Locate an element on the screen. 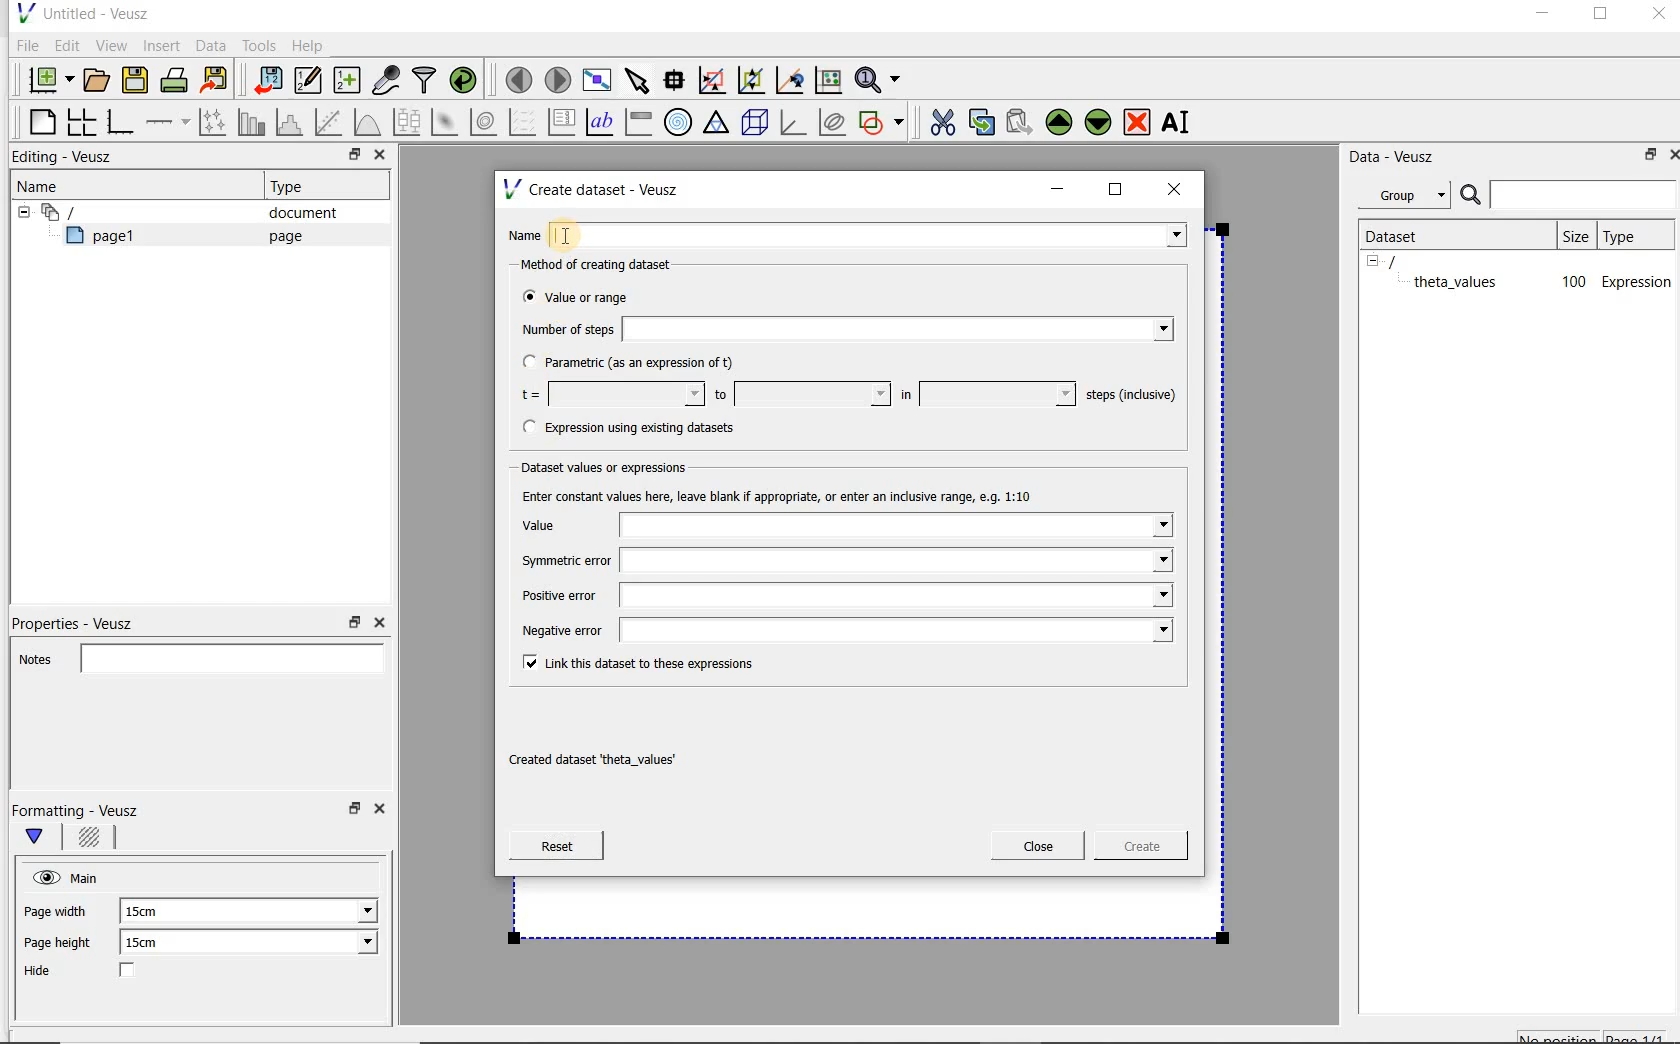  save the document is located at coordinates (140, 81).